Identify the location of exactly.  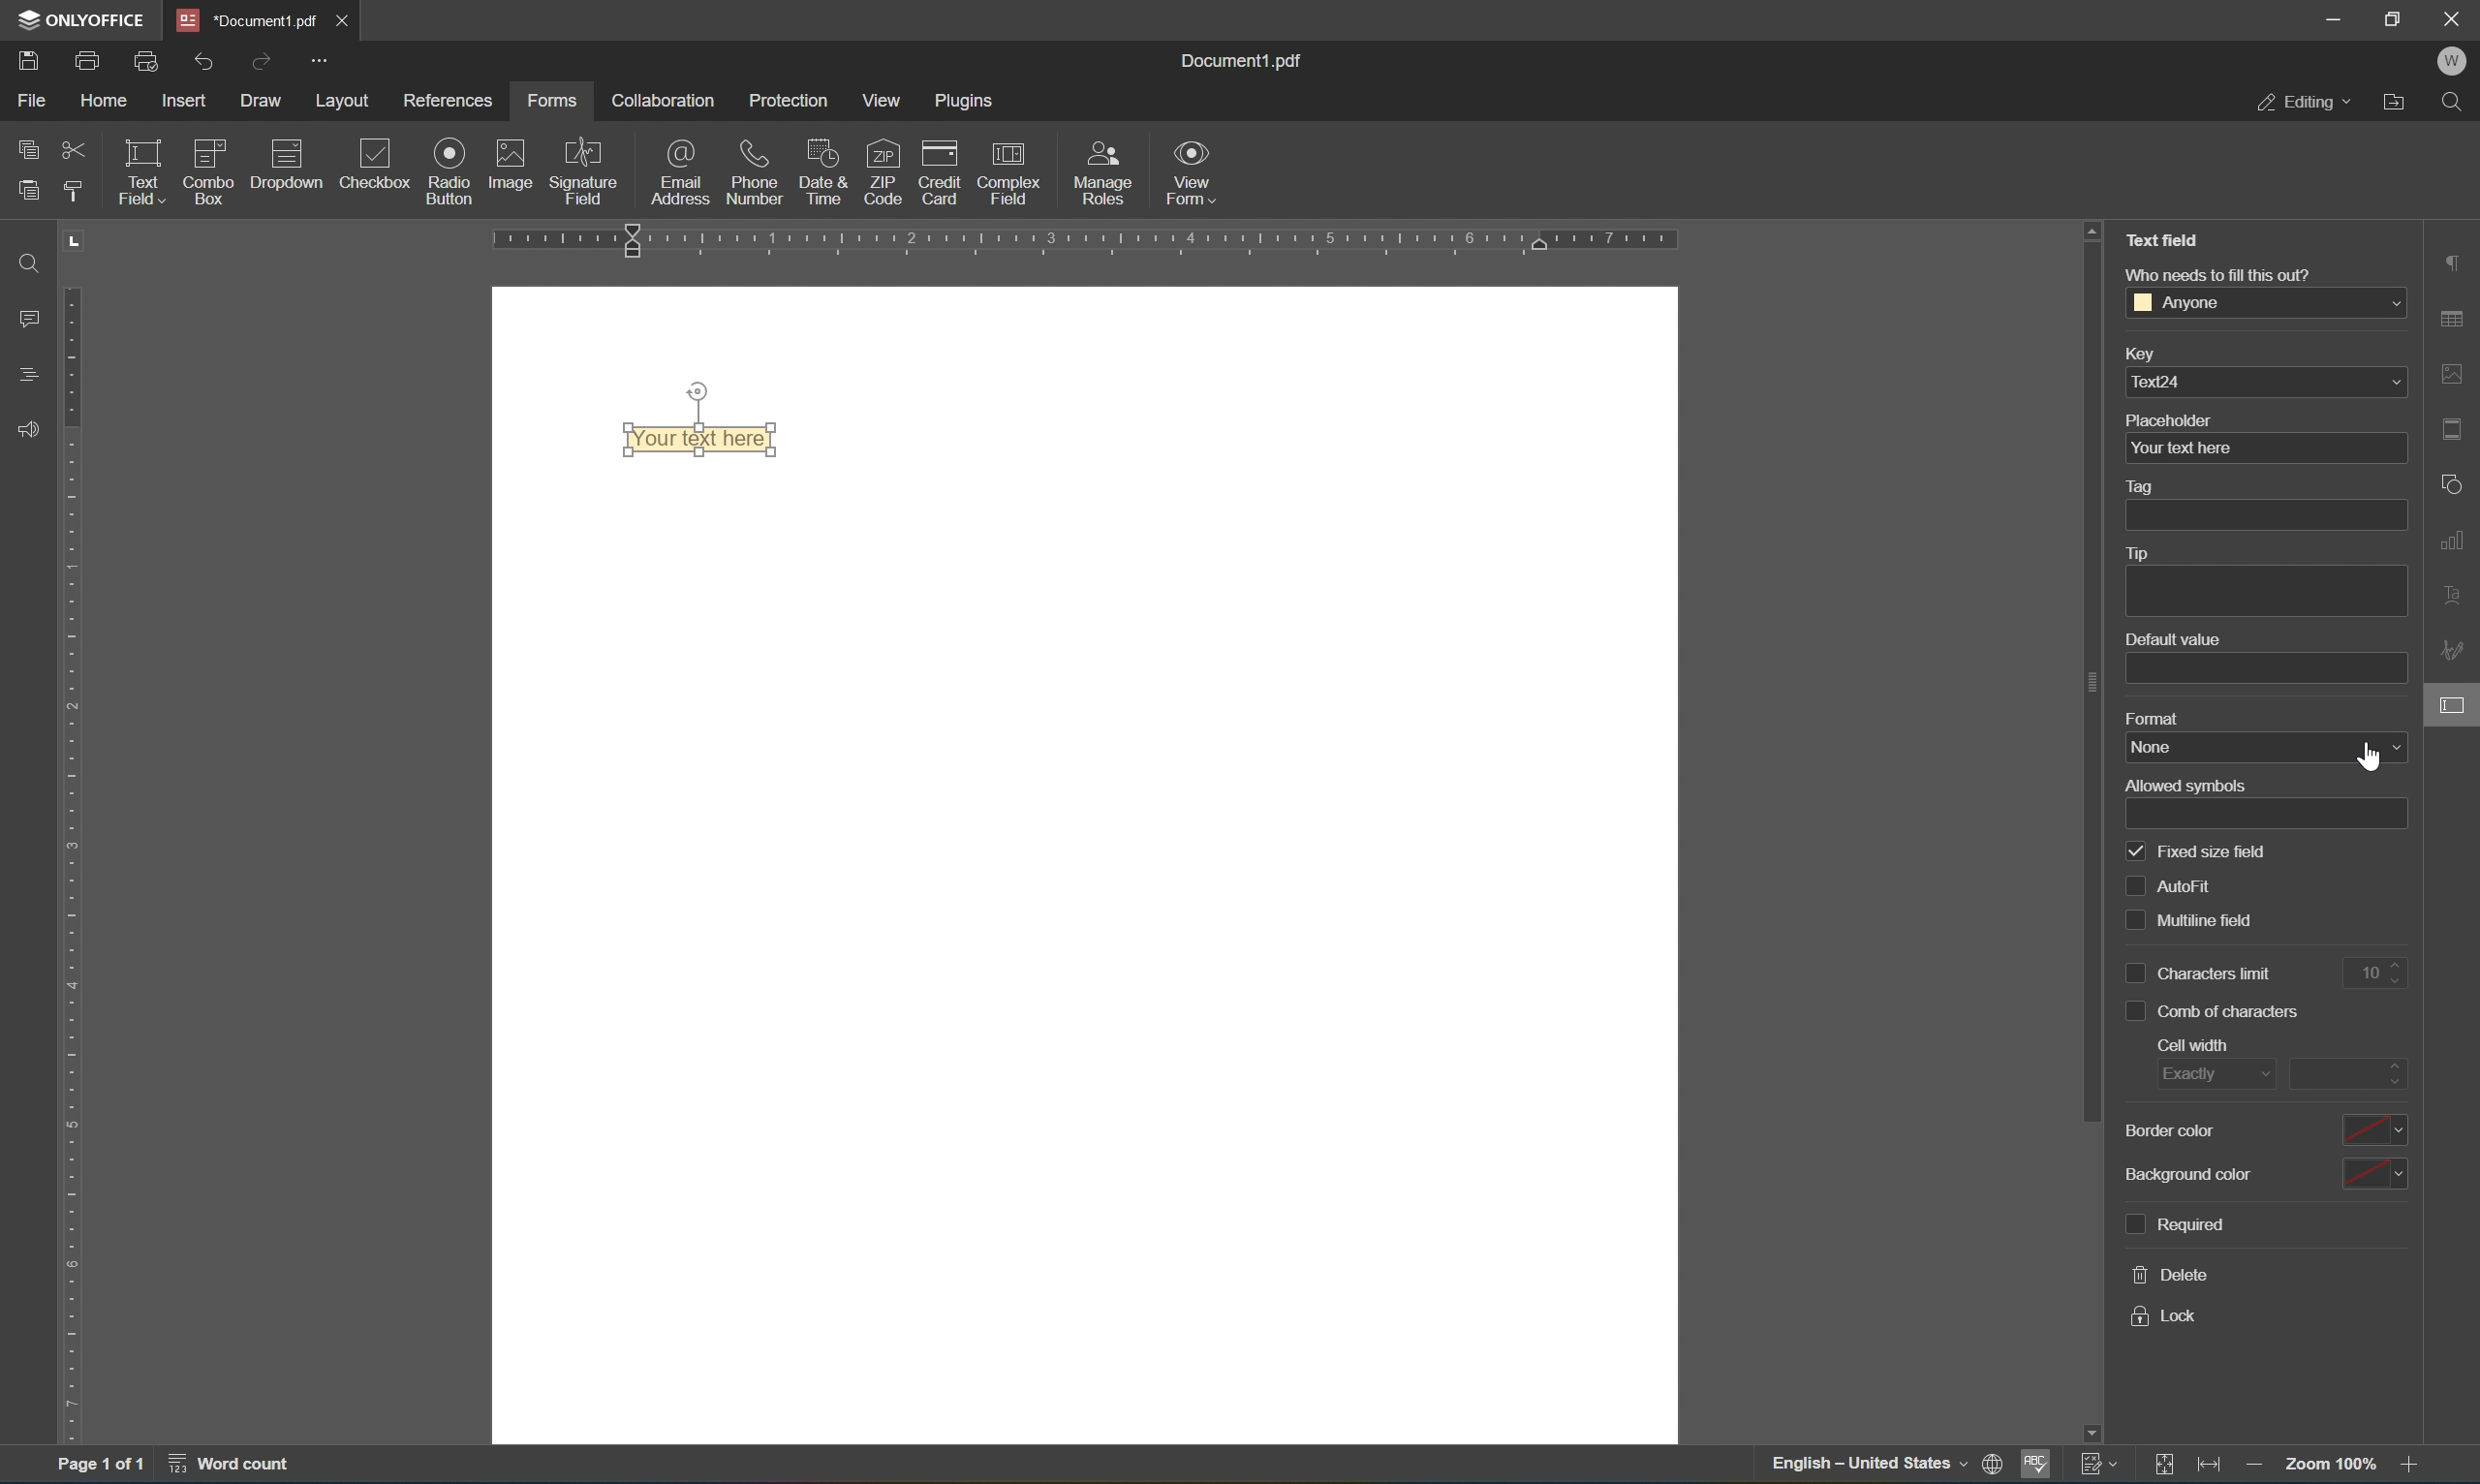
(2209, 1076).